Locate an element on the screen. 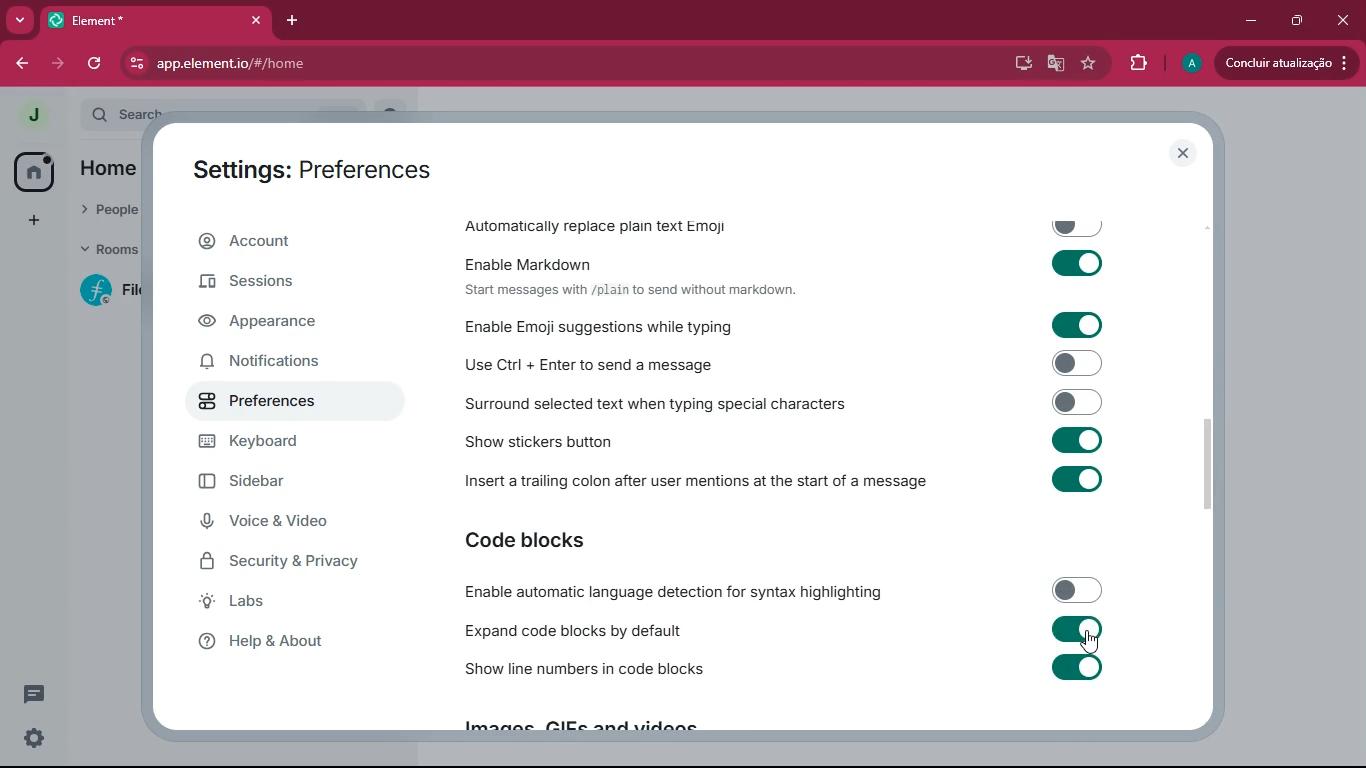 The width and height of the screenshot is (1366, 768). Use Ctrl + Enter to send a message is located at coordinates (788, 362).